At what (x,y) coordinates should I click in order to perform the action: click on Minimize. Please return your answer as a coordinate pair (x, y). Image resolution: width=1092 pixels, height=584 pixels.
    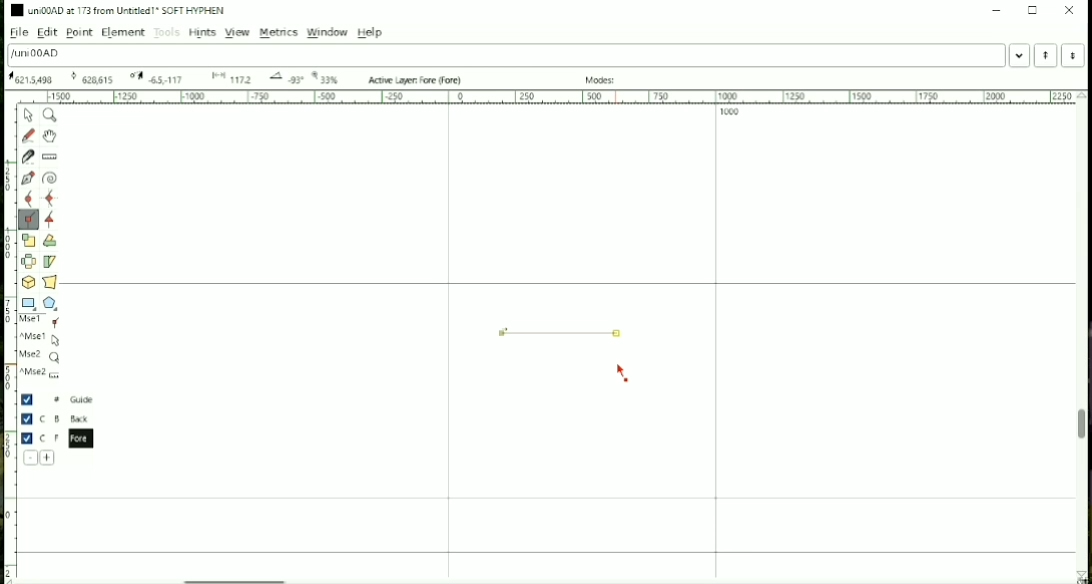
    Looking at the image, I should click on (995, 10).